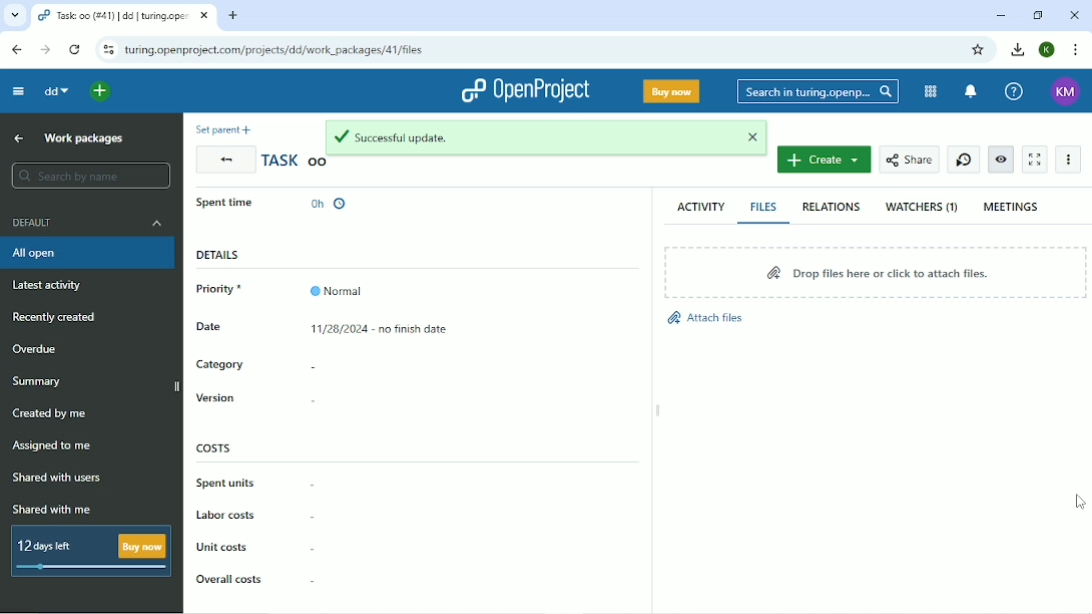 The width and height of the screenshot is (1092, 614). What do you see at coordinates (524, 89) in the screenshot?
I see `OpenProject` at bounding box center [524, 89].